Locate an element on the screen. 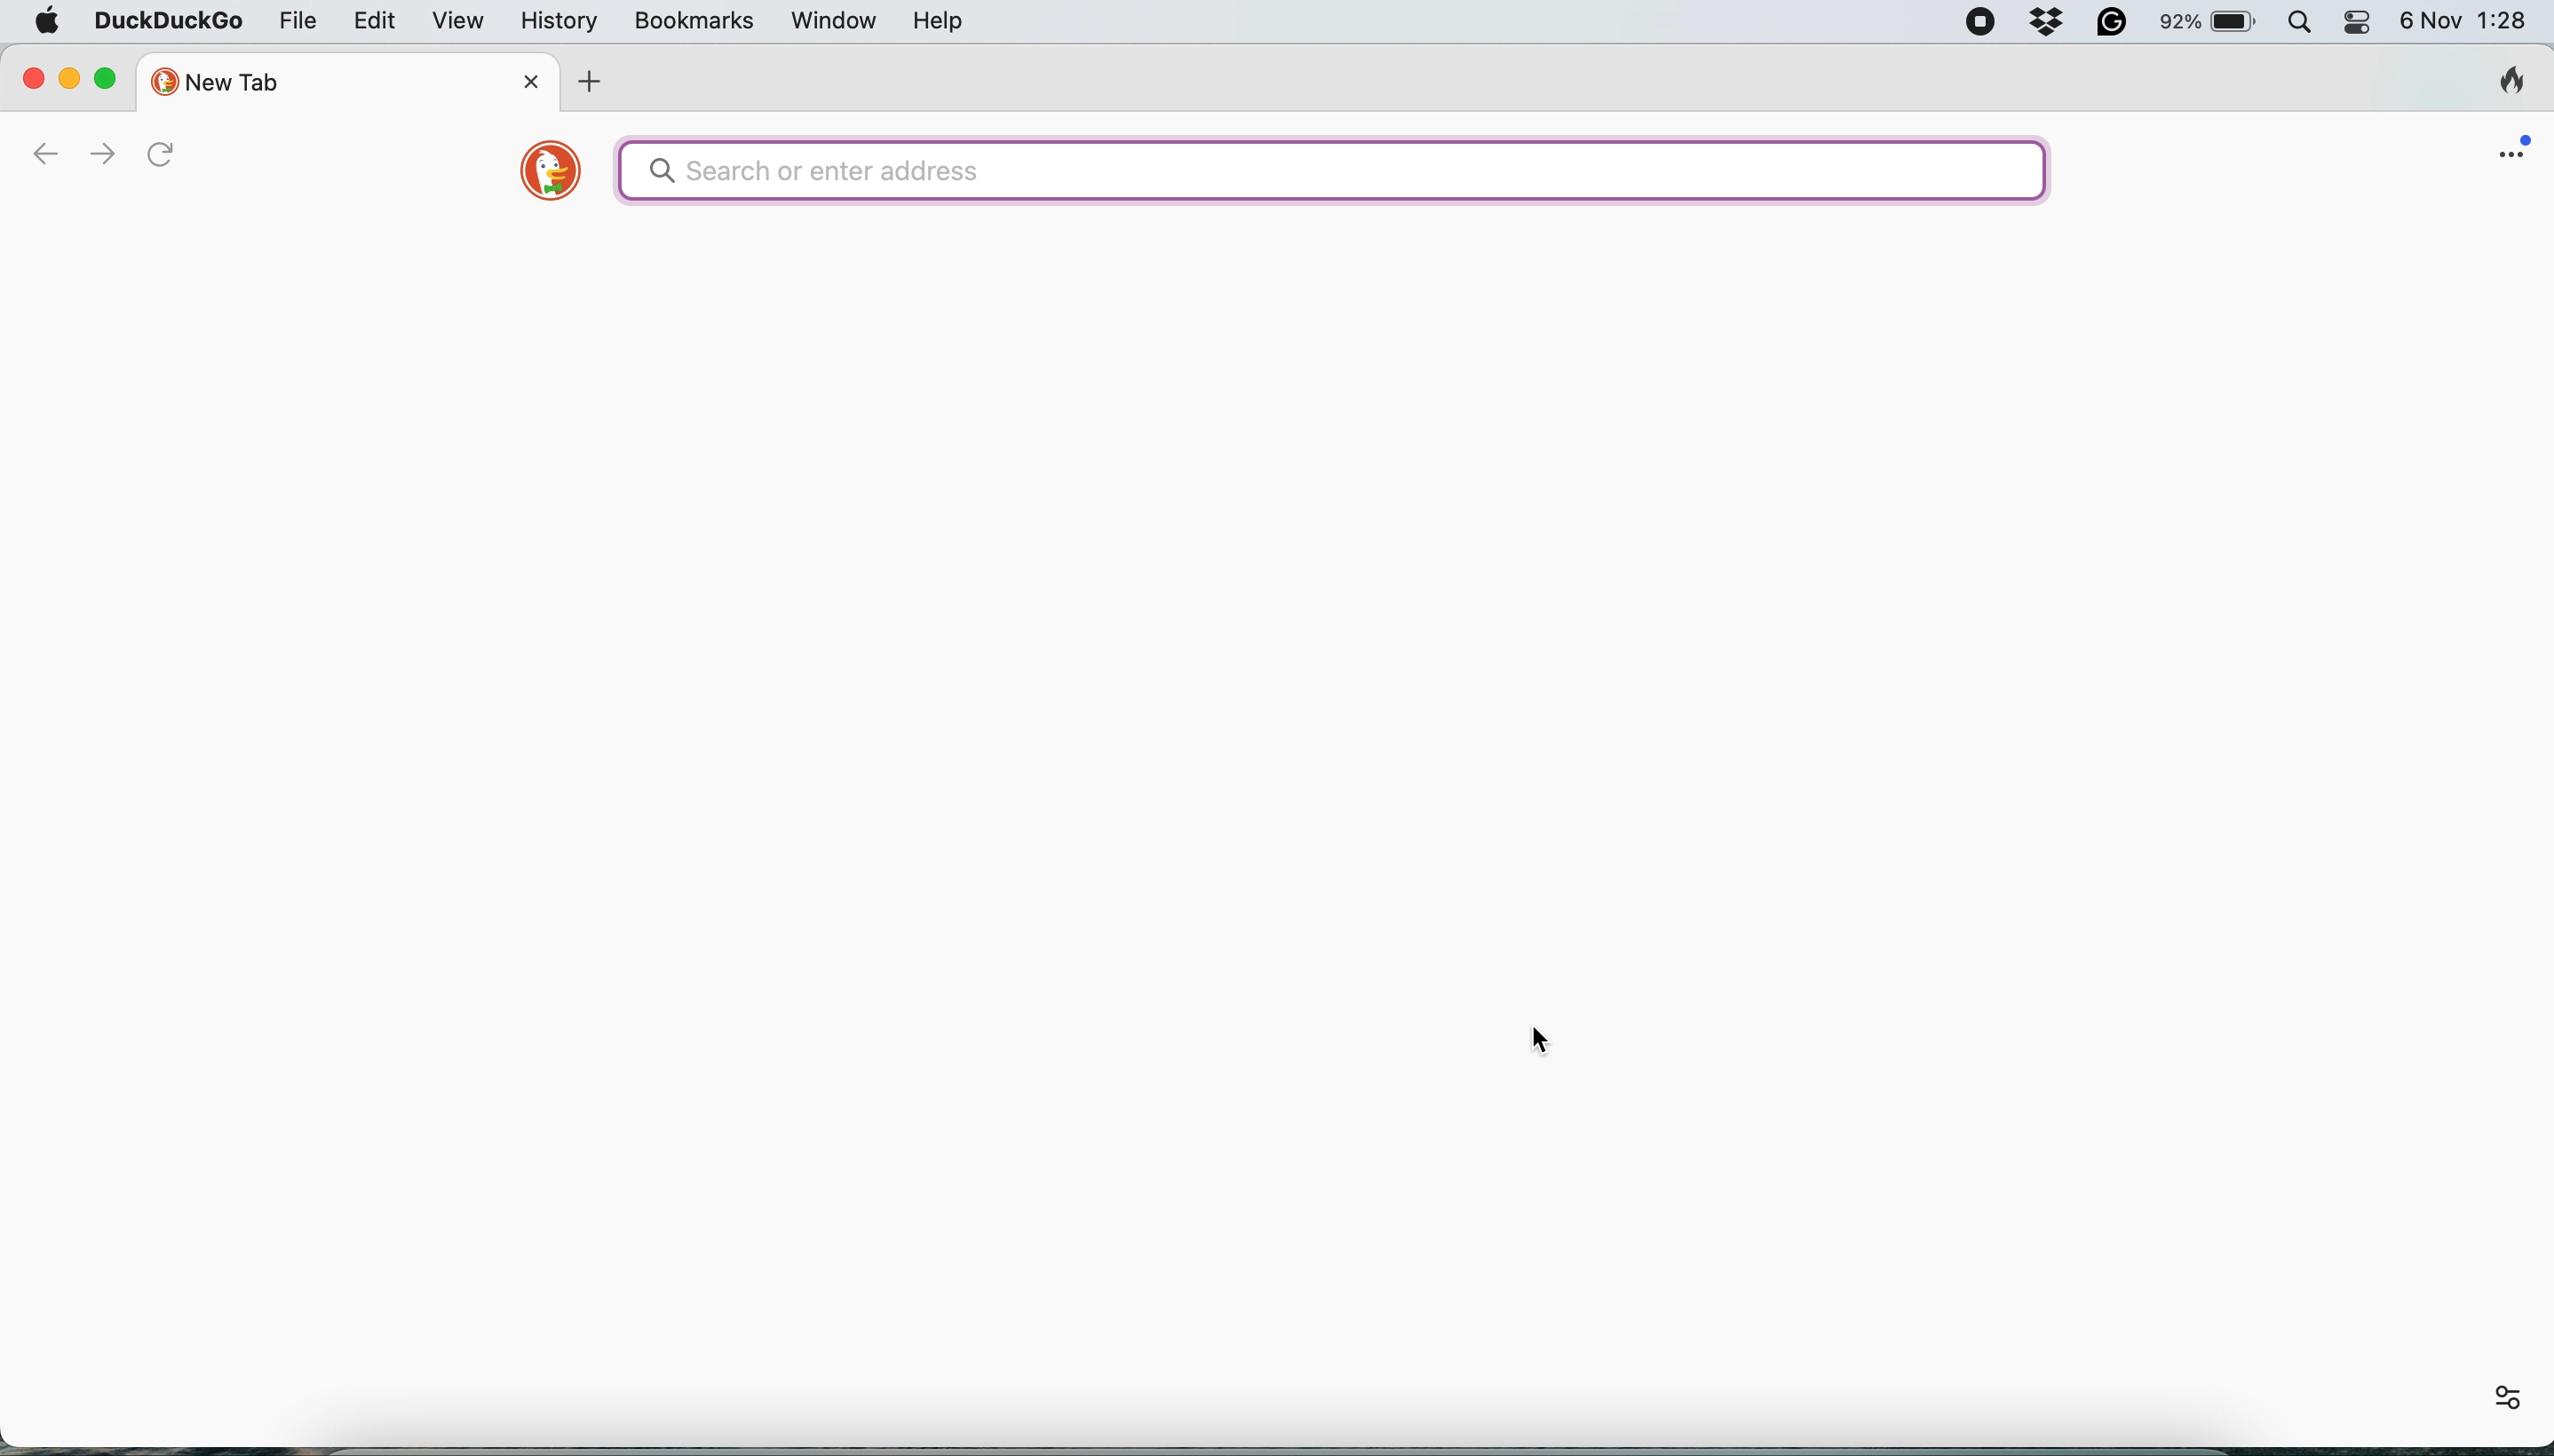 The image size is (2554, 1456). refresh is located at coordinates (183, 159).